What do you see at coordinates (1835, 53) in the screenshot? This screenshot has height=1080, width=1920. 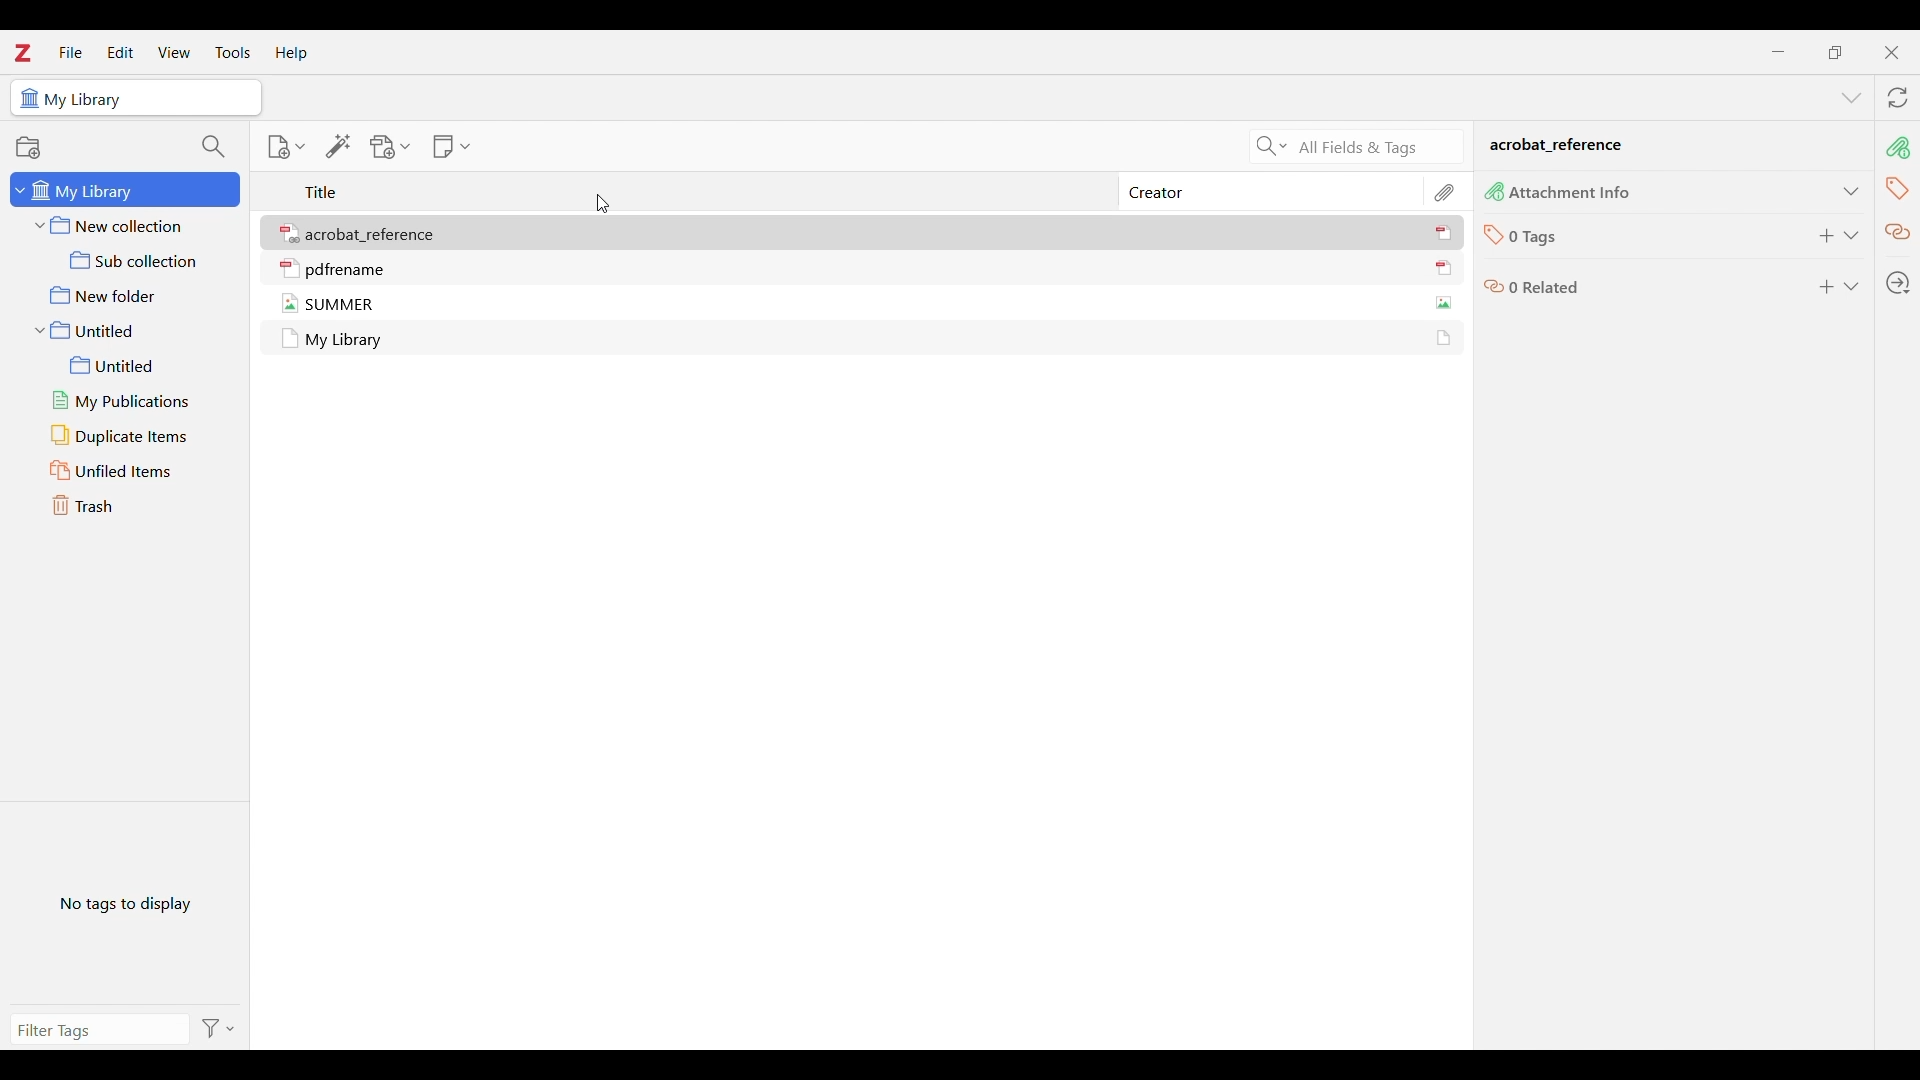 I see `Show interface in smaller tab` at bounding box center [1835, 53].